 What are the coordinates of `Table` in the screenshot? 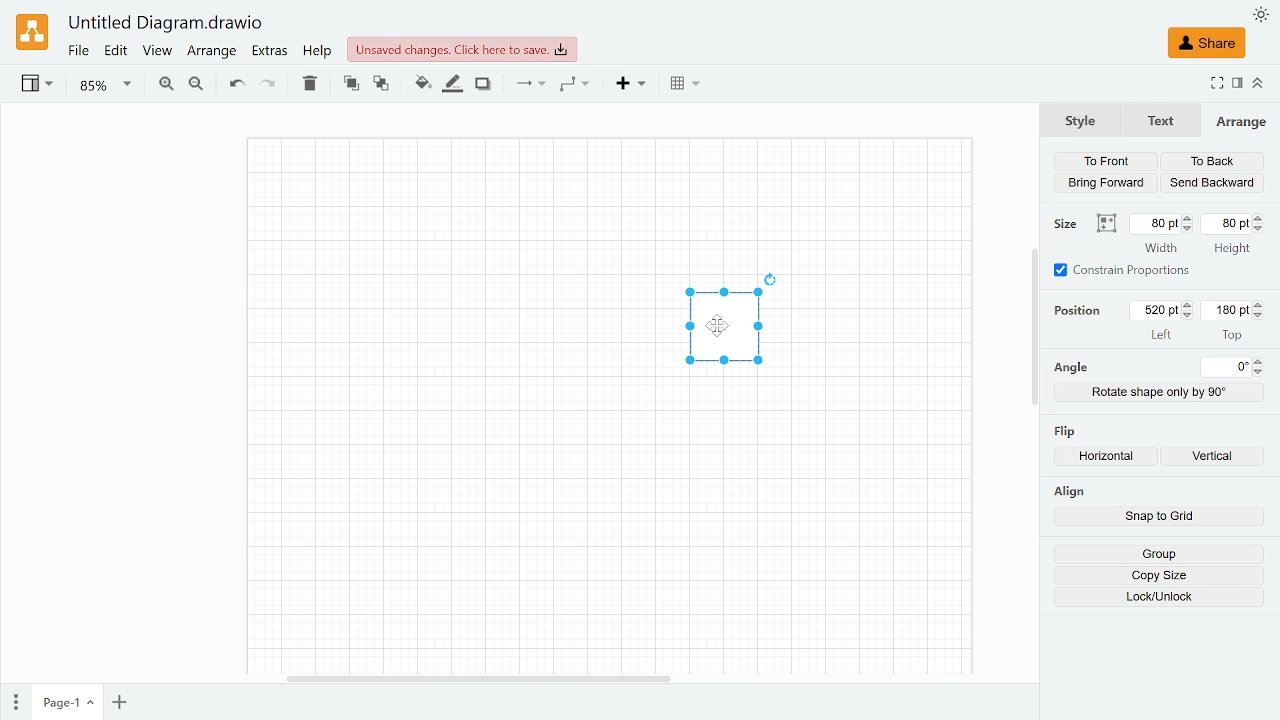 It's located at (685, 85).